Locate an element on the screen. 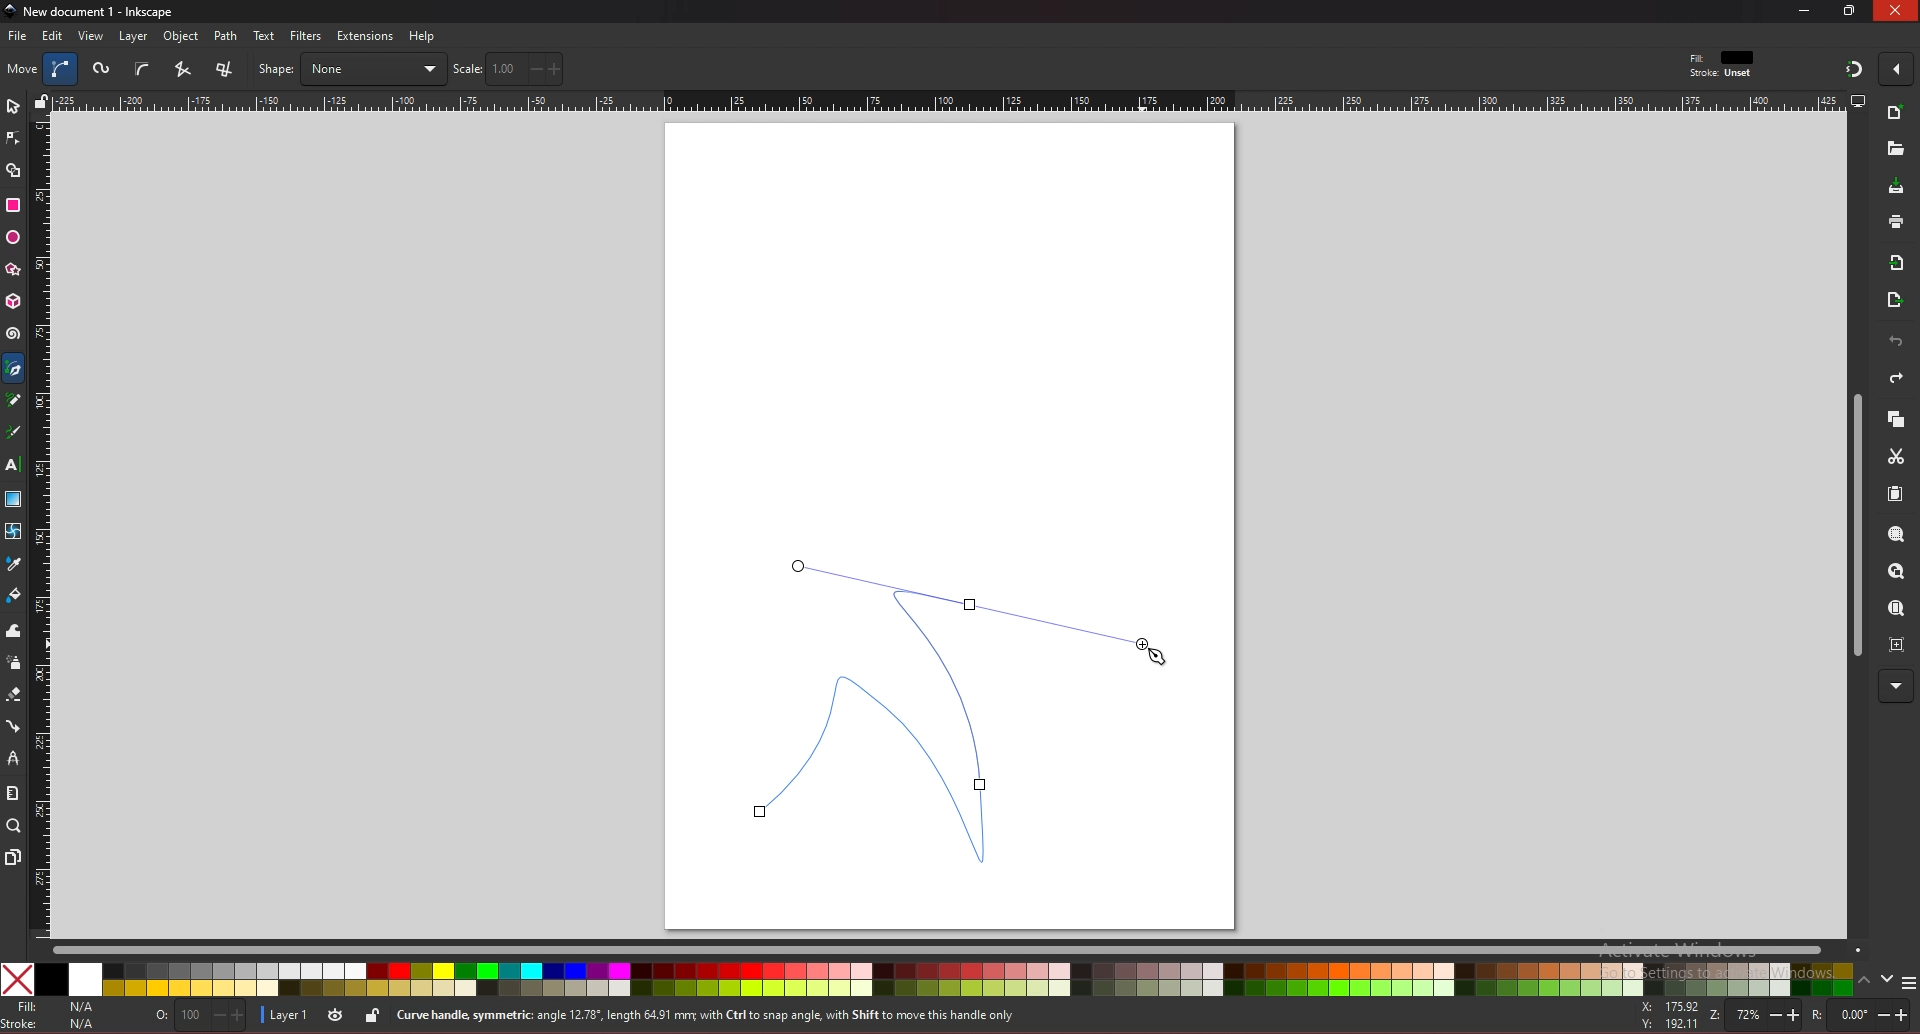  fit is located at coordinates (1724, 58).